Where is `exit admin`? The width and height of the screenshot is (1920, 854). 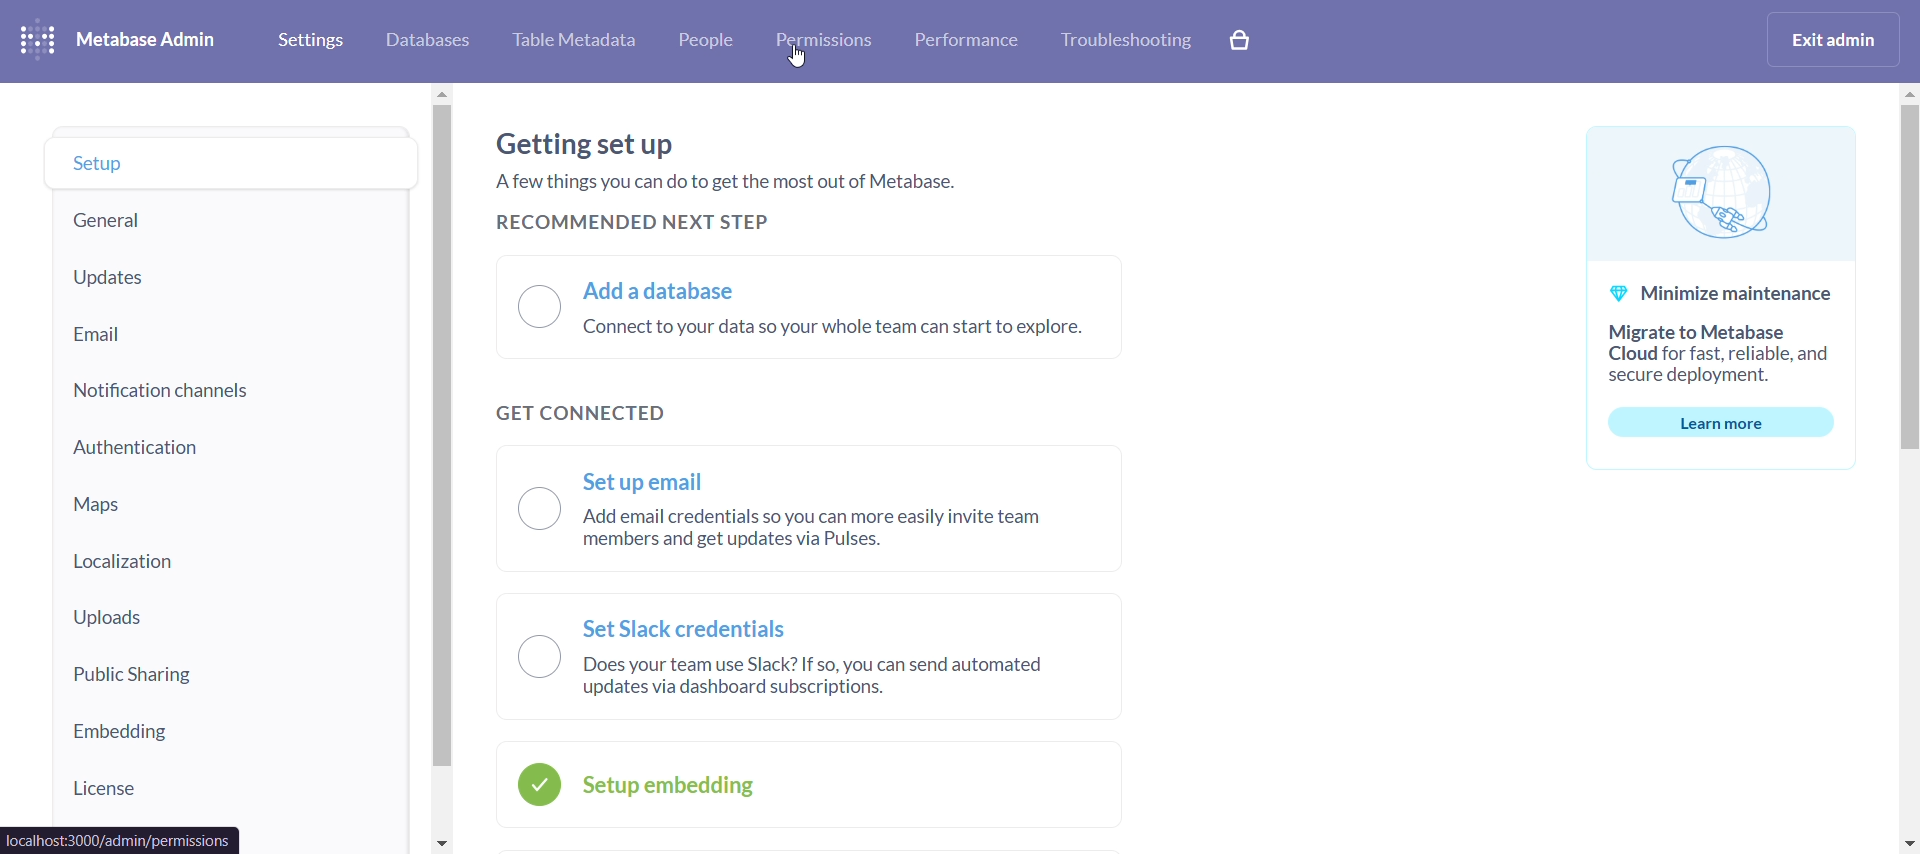 exit admin is located at coordinates (1831, 41).